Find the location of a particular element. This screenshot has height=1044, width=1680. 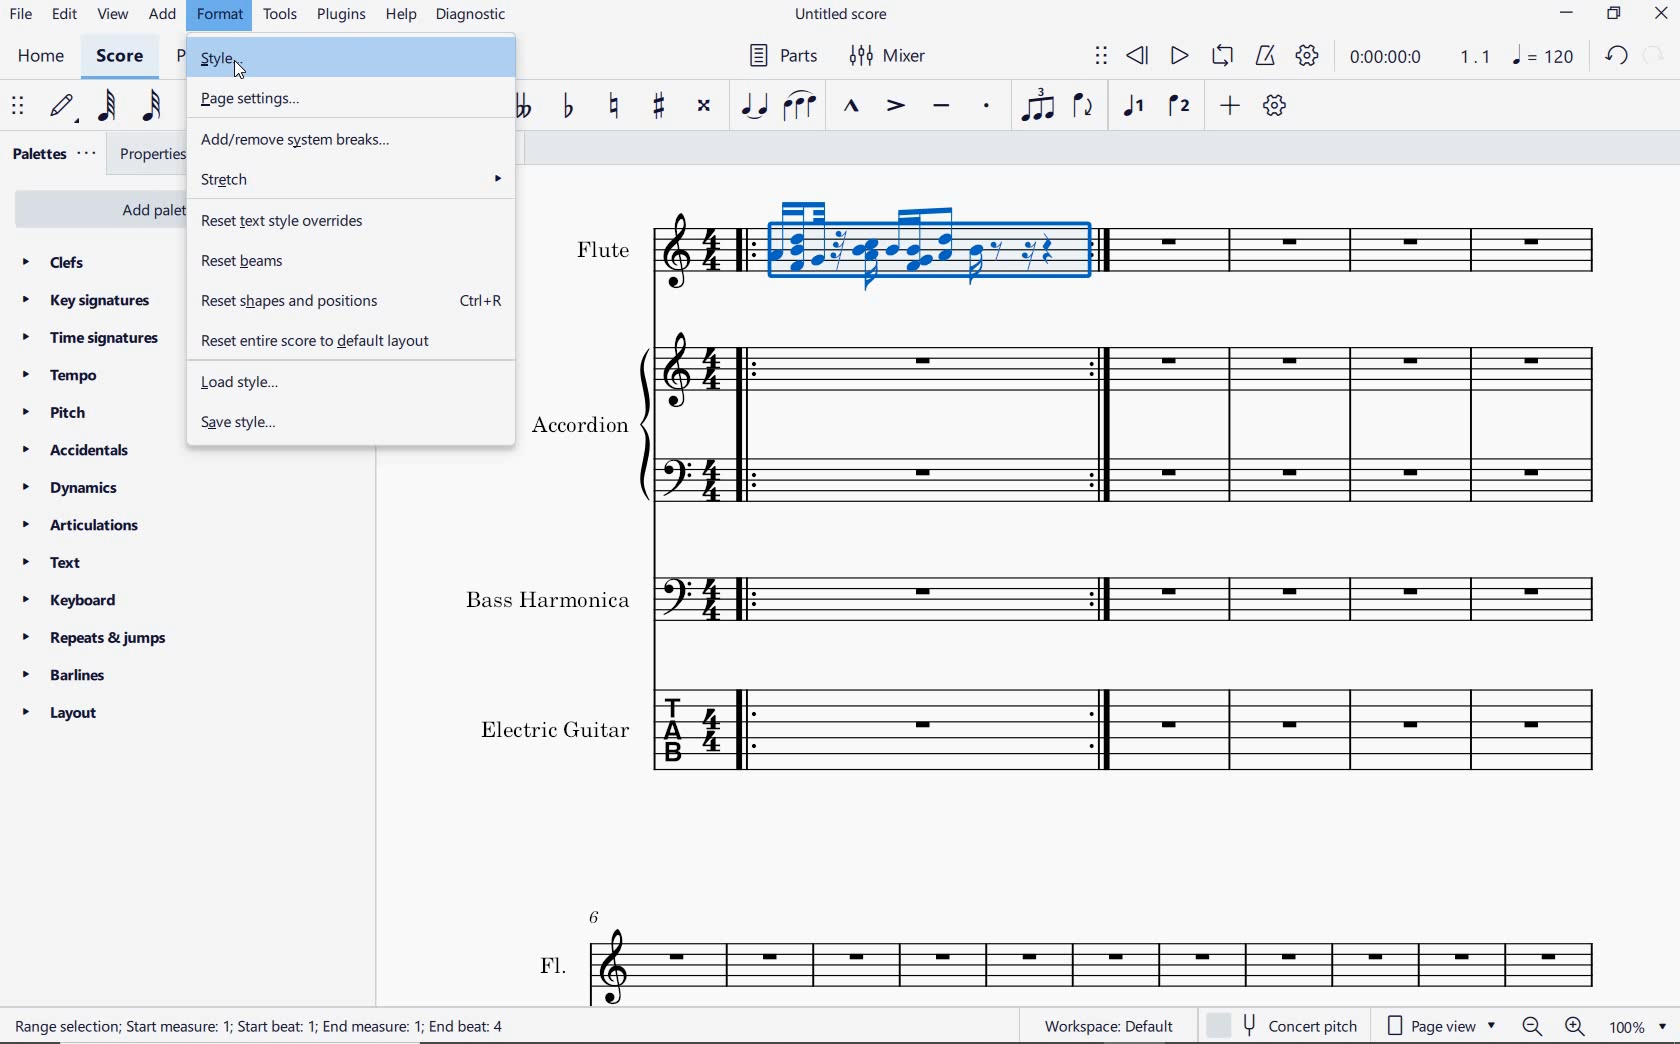

mixer is located at coordinates (898, 56).